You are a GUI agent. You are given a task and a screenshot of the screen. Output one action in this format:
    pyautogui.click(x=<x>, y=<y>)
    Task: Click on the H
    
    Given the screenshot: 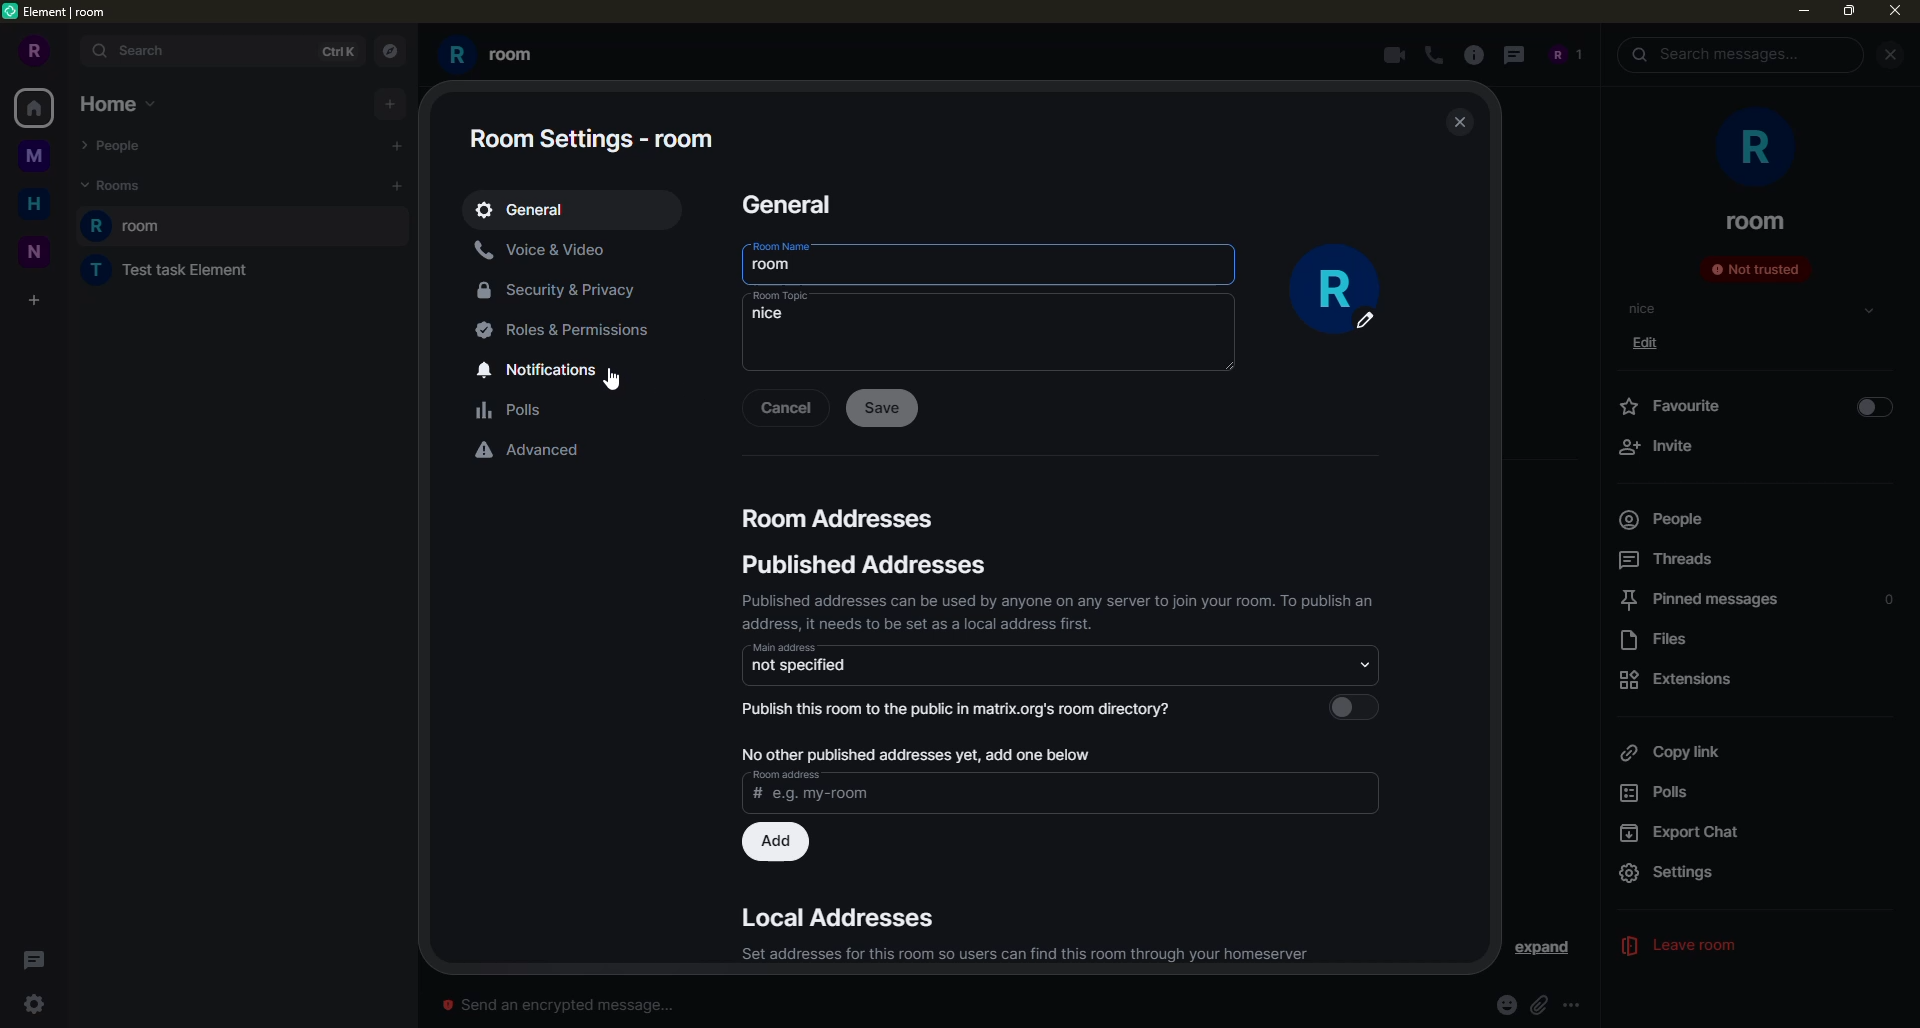 What is the action you would take?
    pyautogui.click(x=33, y=204)
    